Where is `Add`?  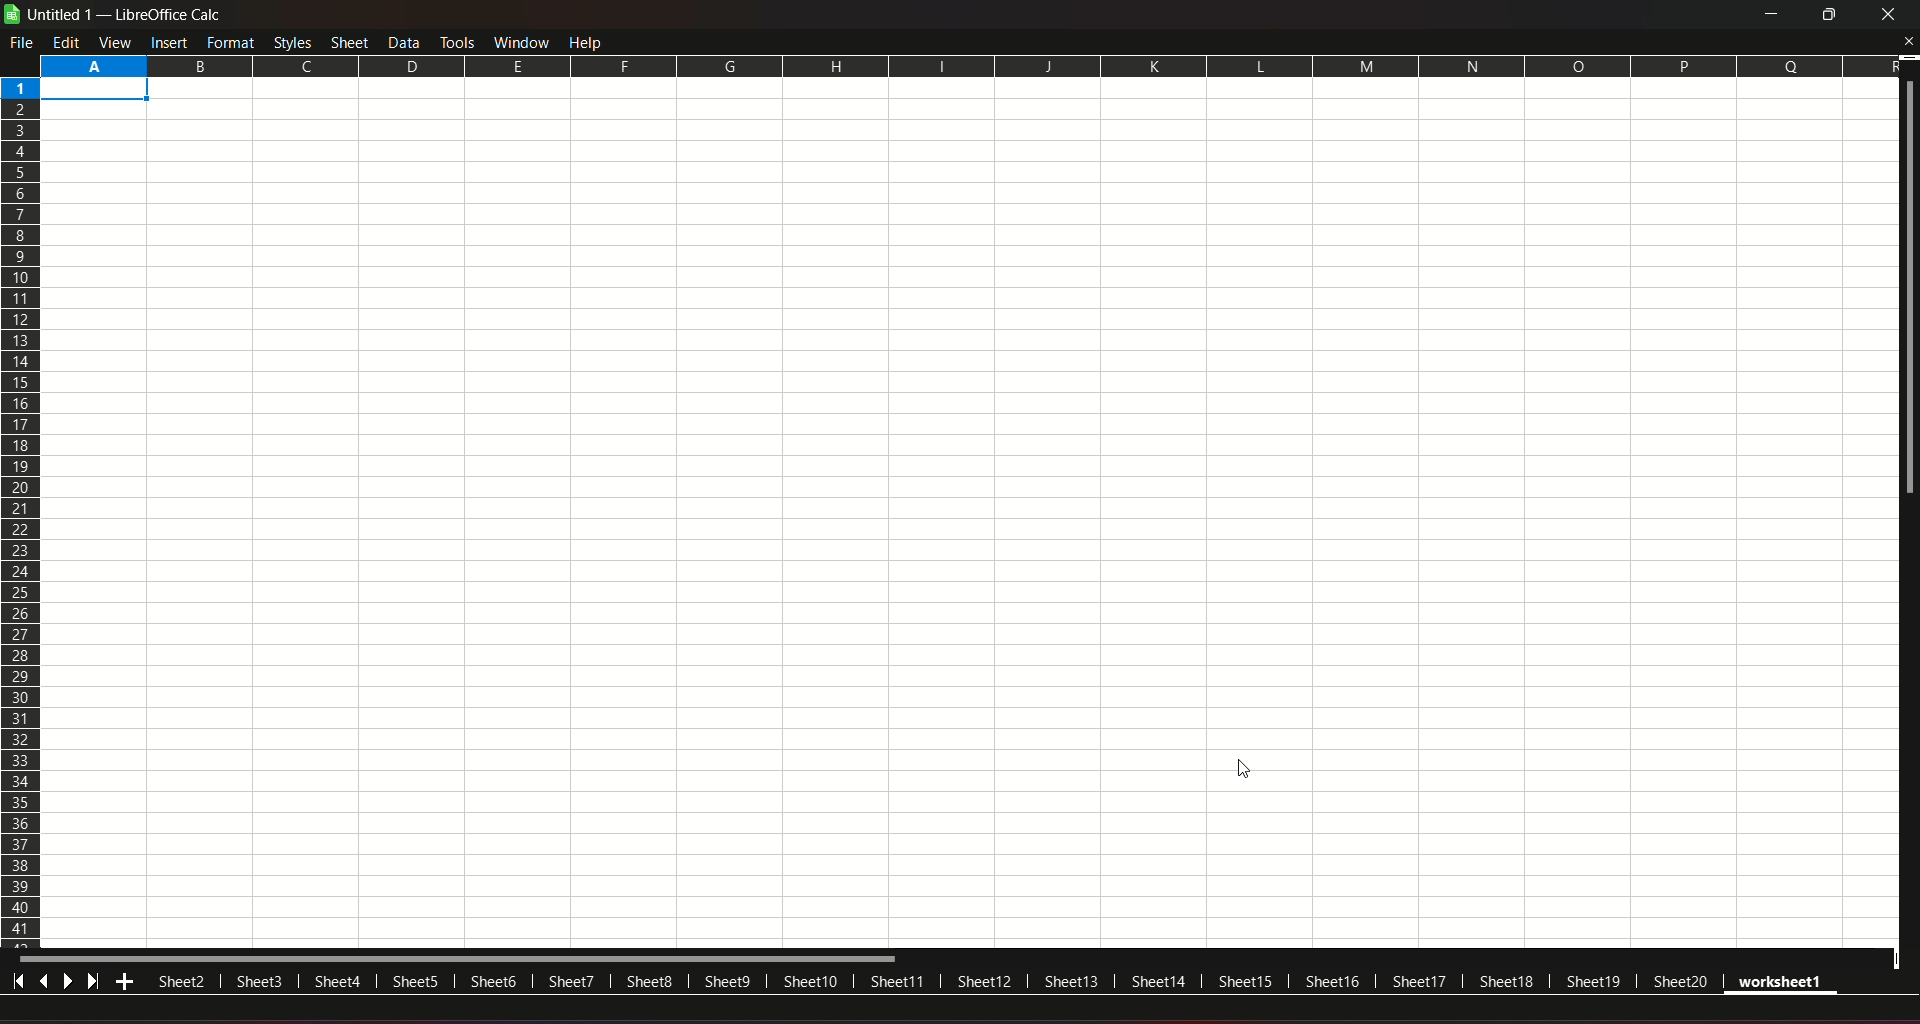 Add is located at coordinates (126, 984).